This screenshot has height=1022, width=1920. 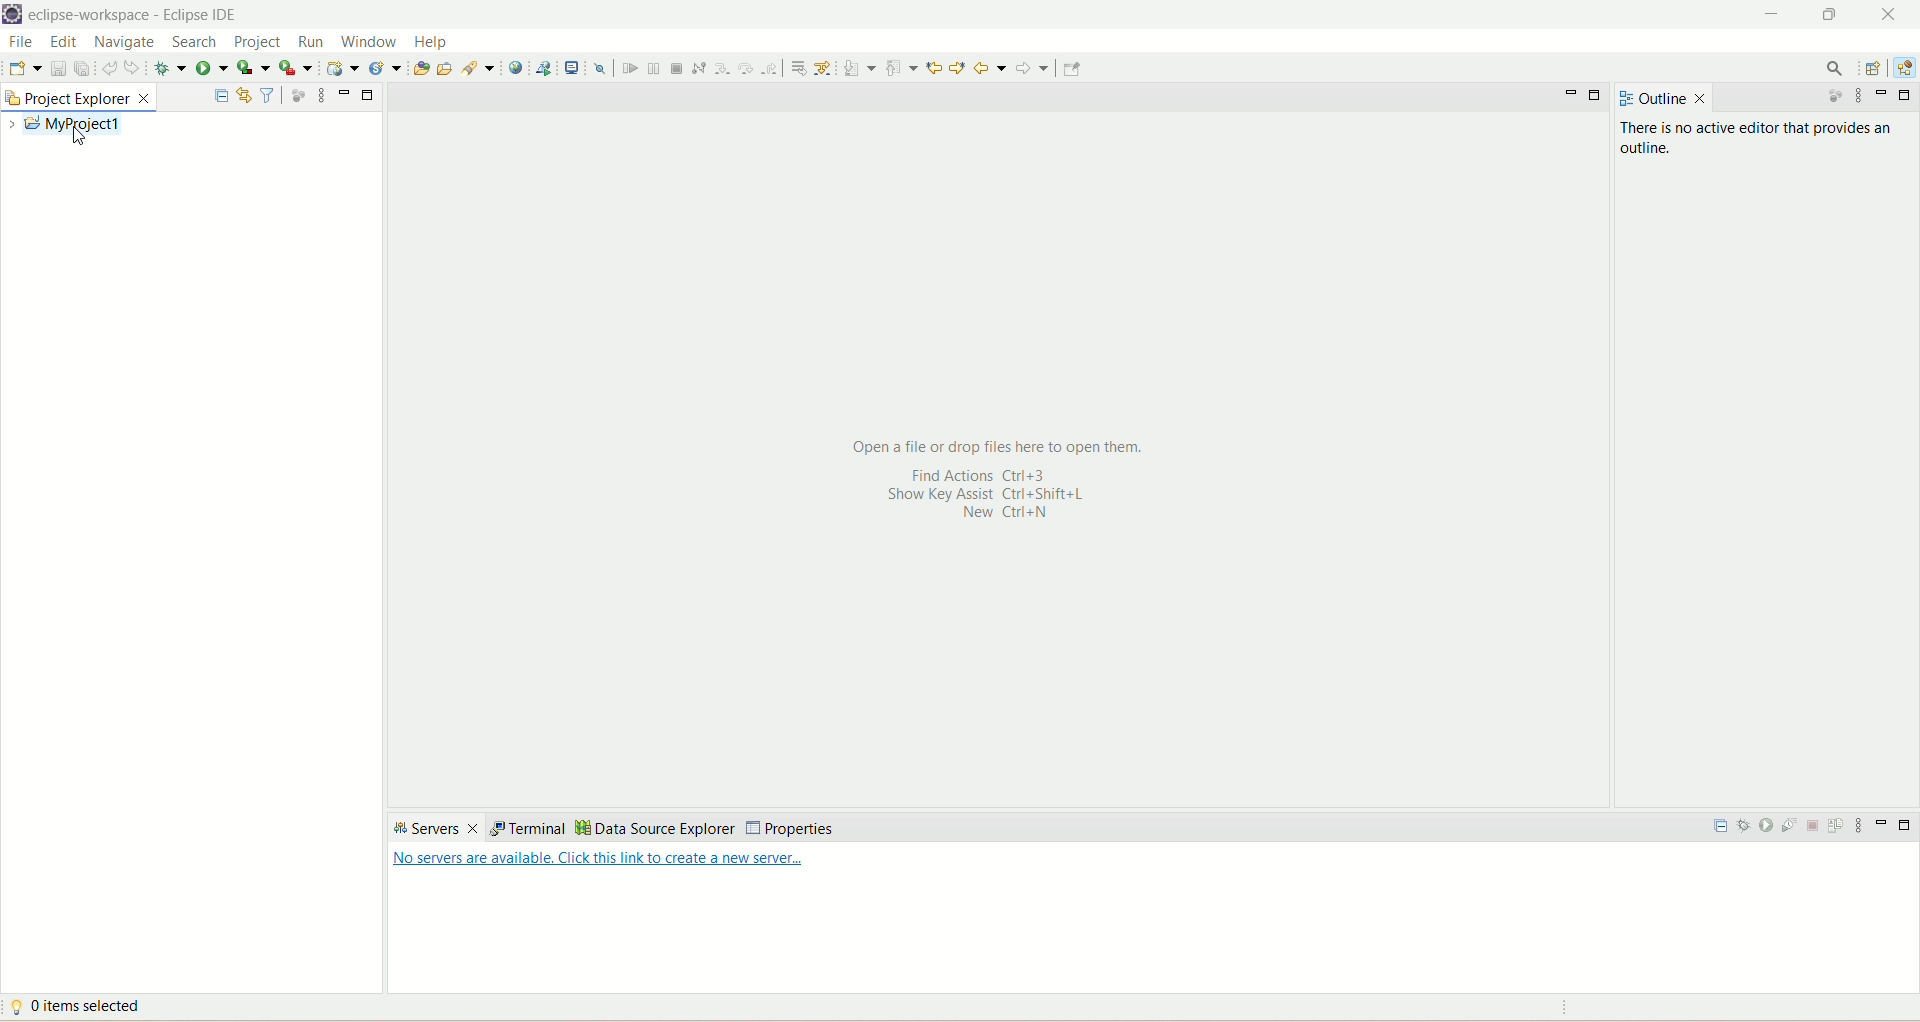 I want to click on open a file or drop files here to open them, so click(x=997, y=445).